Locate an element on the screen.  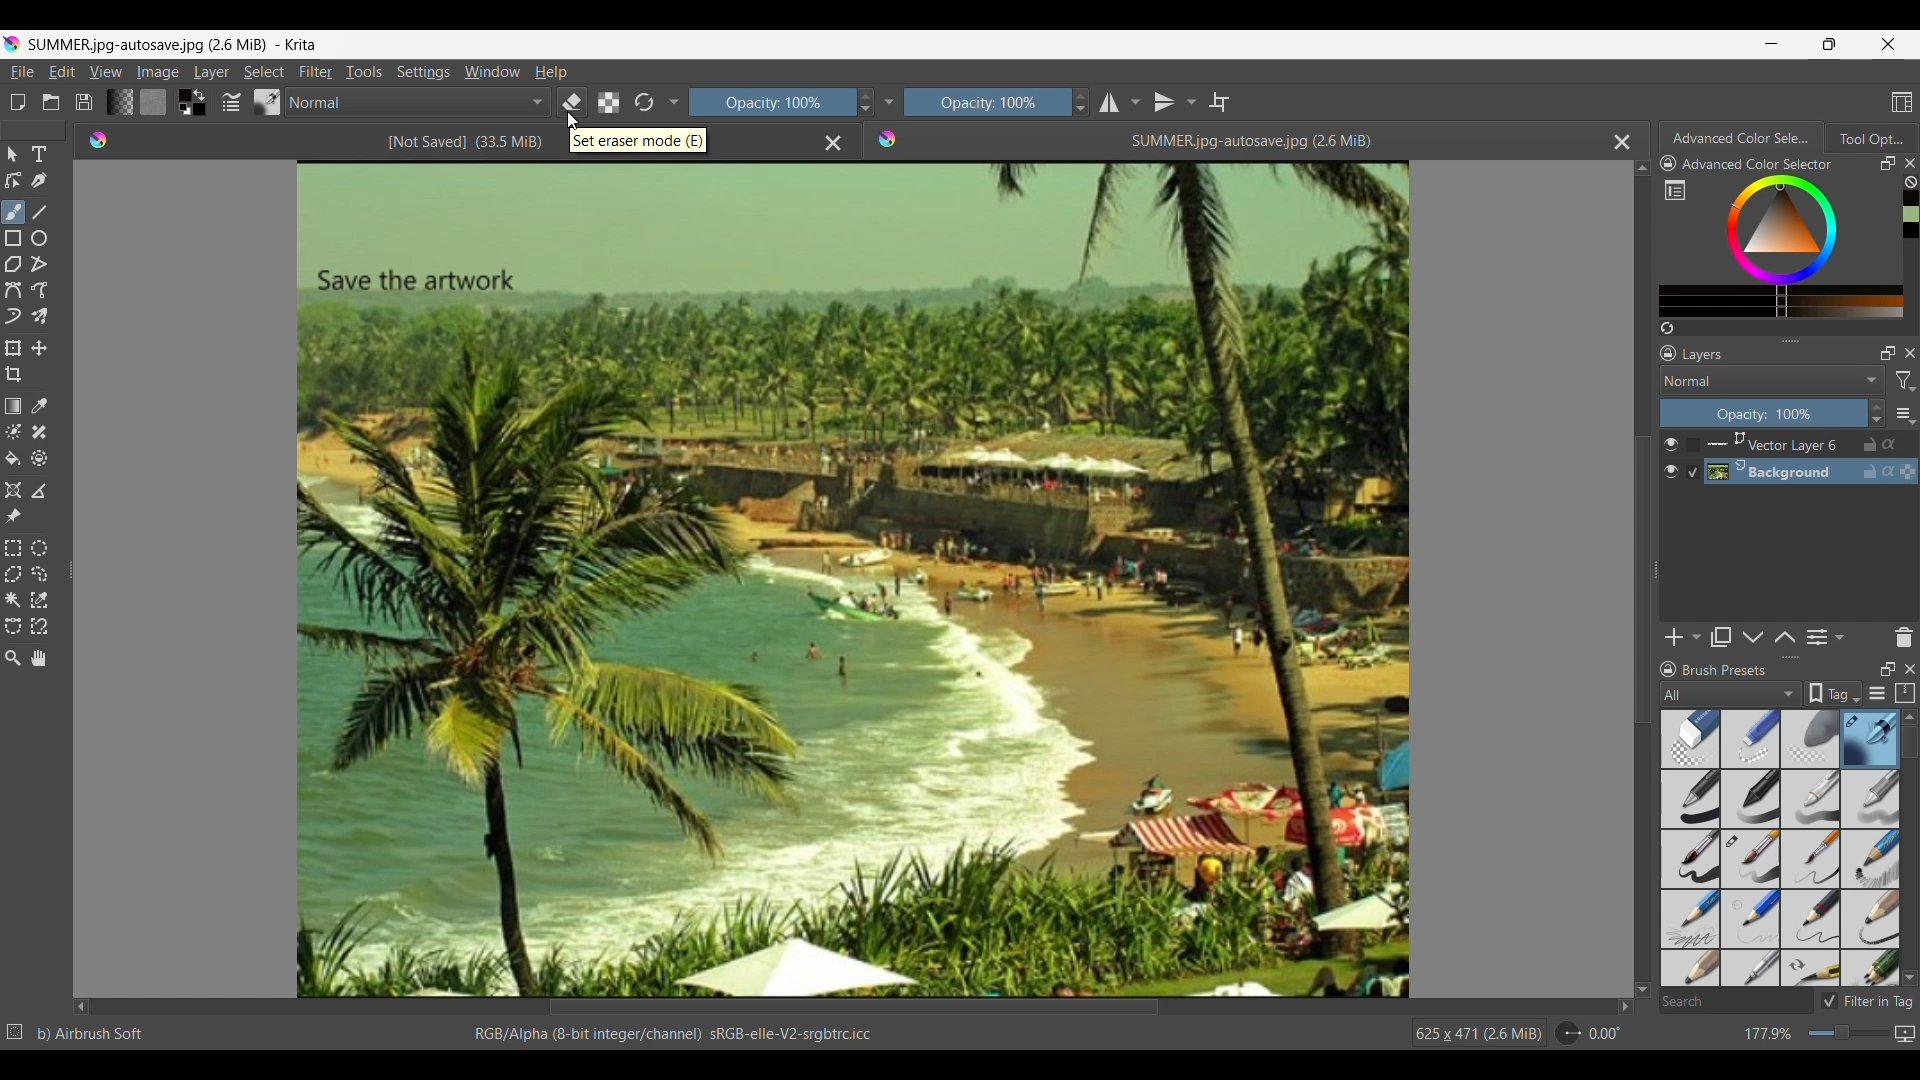
Background color is located at coordinates (201, 110).